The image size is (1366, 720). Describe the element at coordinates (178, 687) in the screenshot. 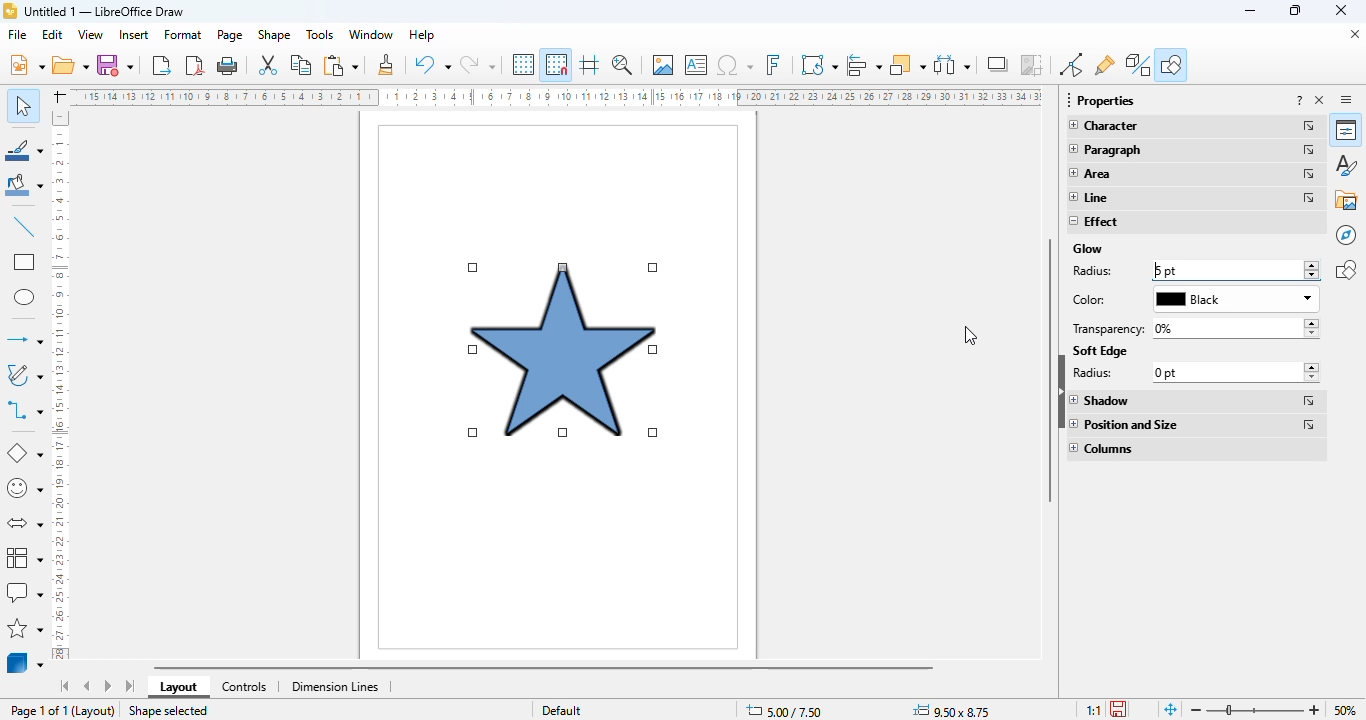

I see `layout` at that location.